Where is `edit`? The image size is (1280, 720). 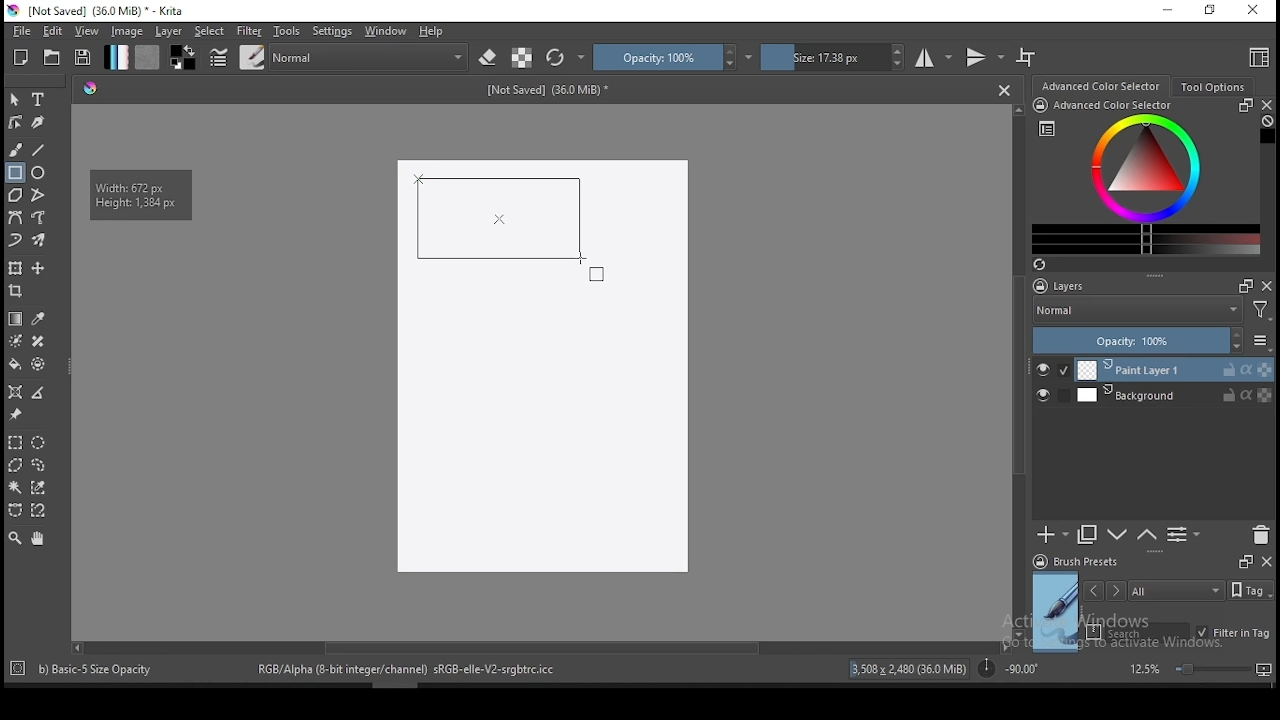 edit is located at coordinates (52, 30).